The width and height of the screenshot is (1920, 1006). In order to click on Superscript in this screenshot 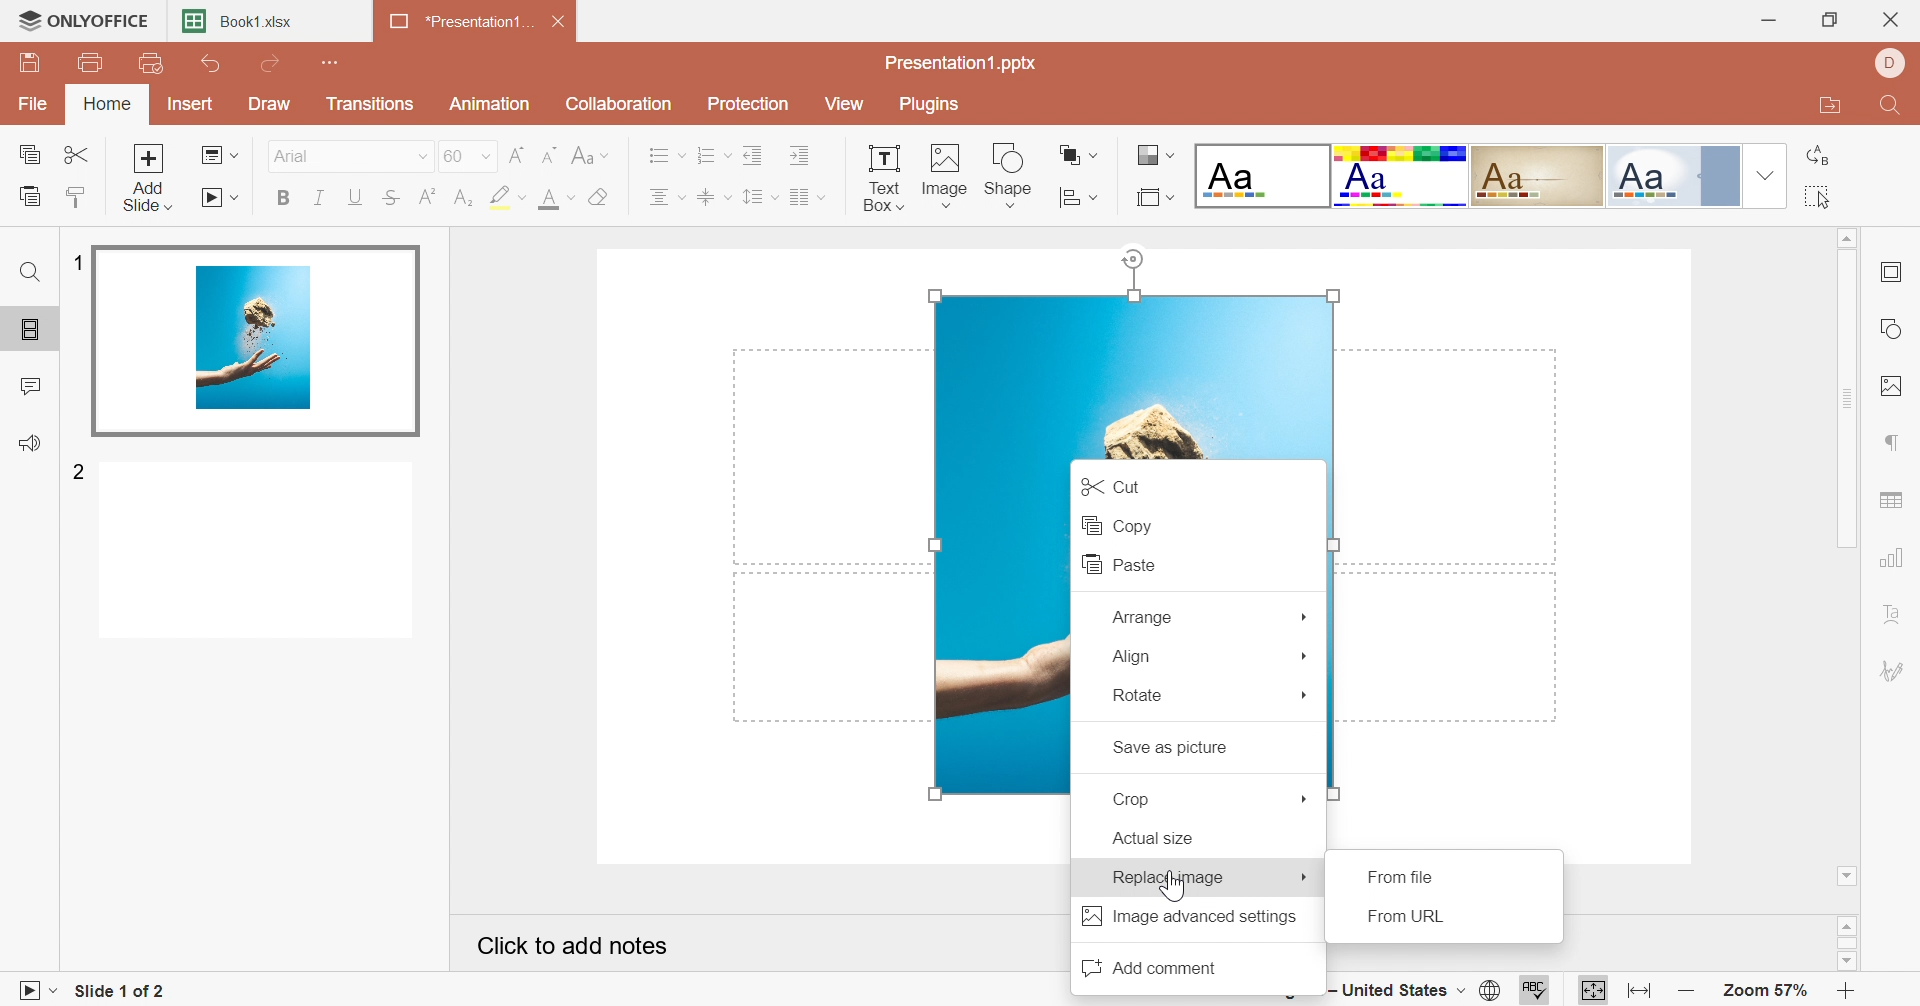, I will do `click(426, 194)`.